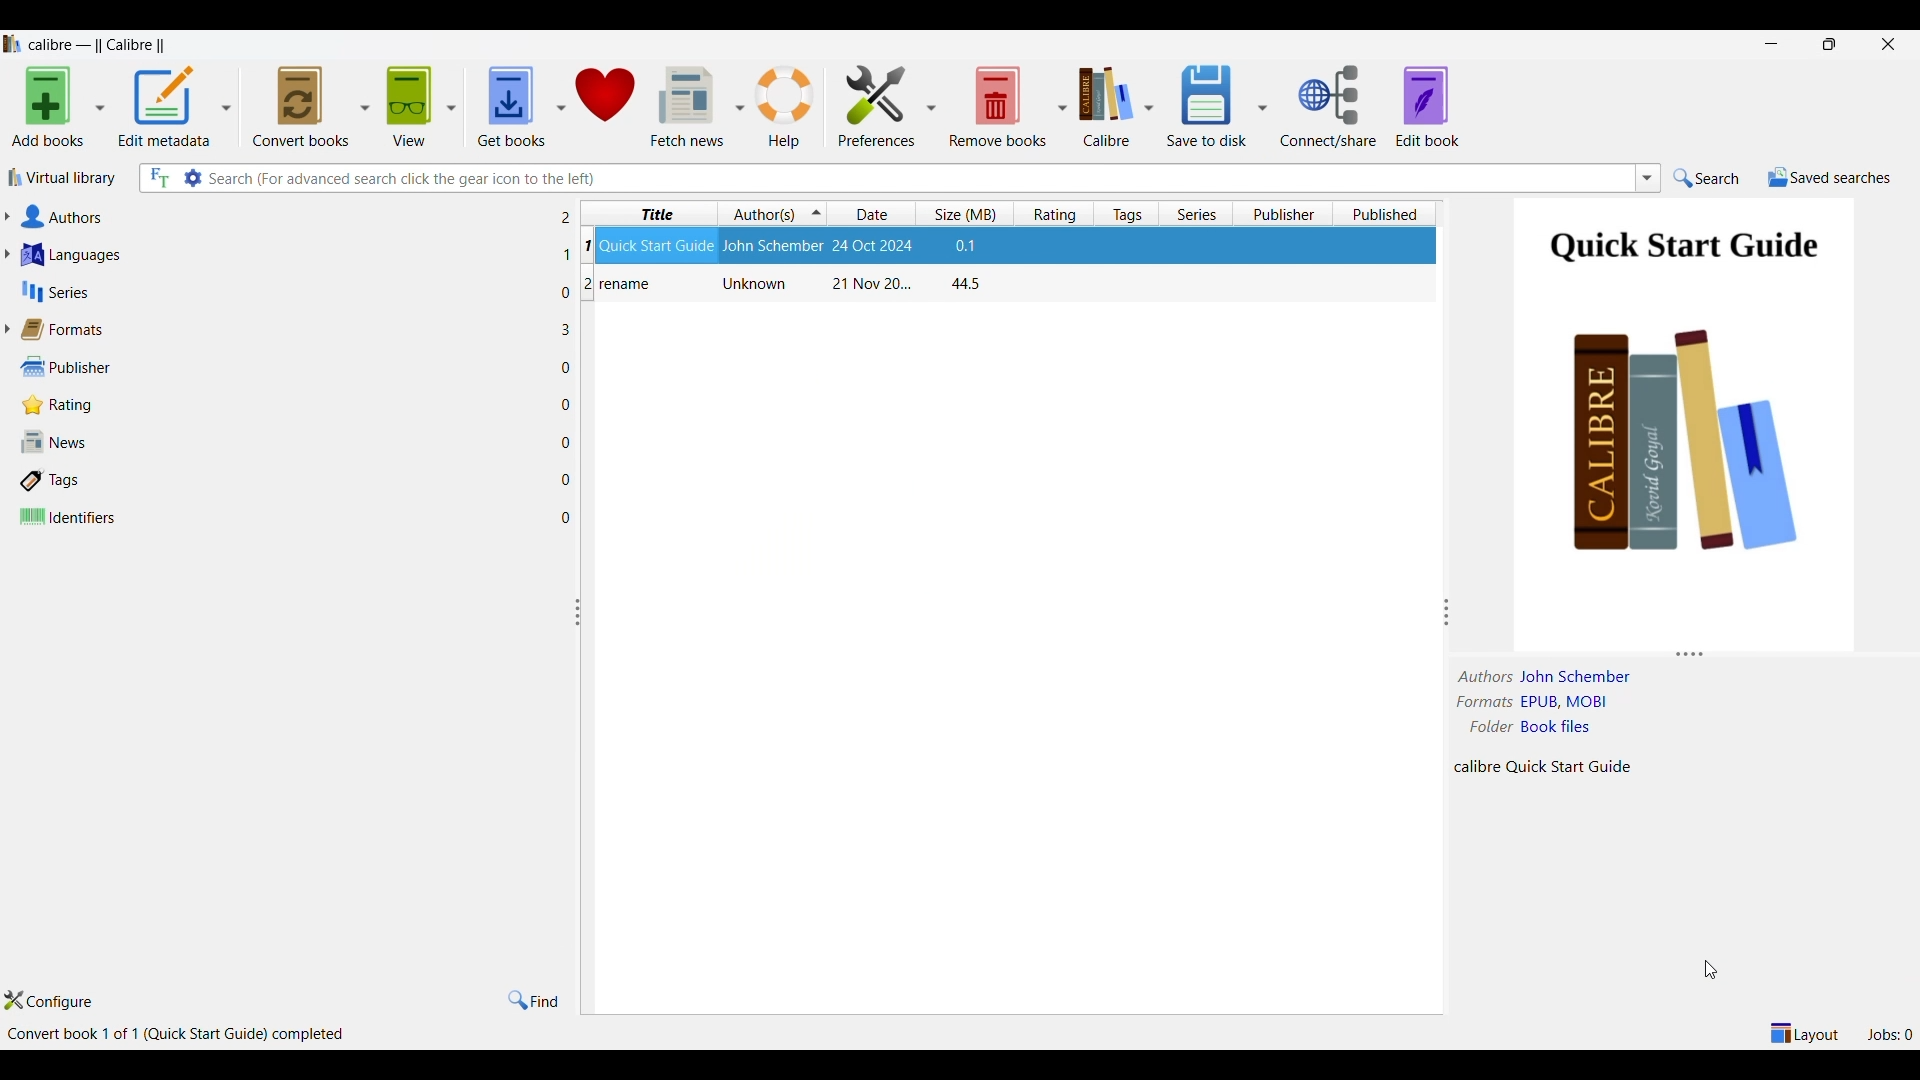 The height and width of the screenshot is (1080, 1920). I want to click on Remove books, so click(997, 105).